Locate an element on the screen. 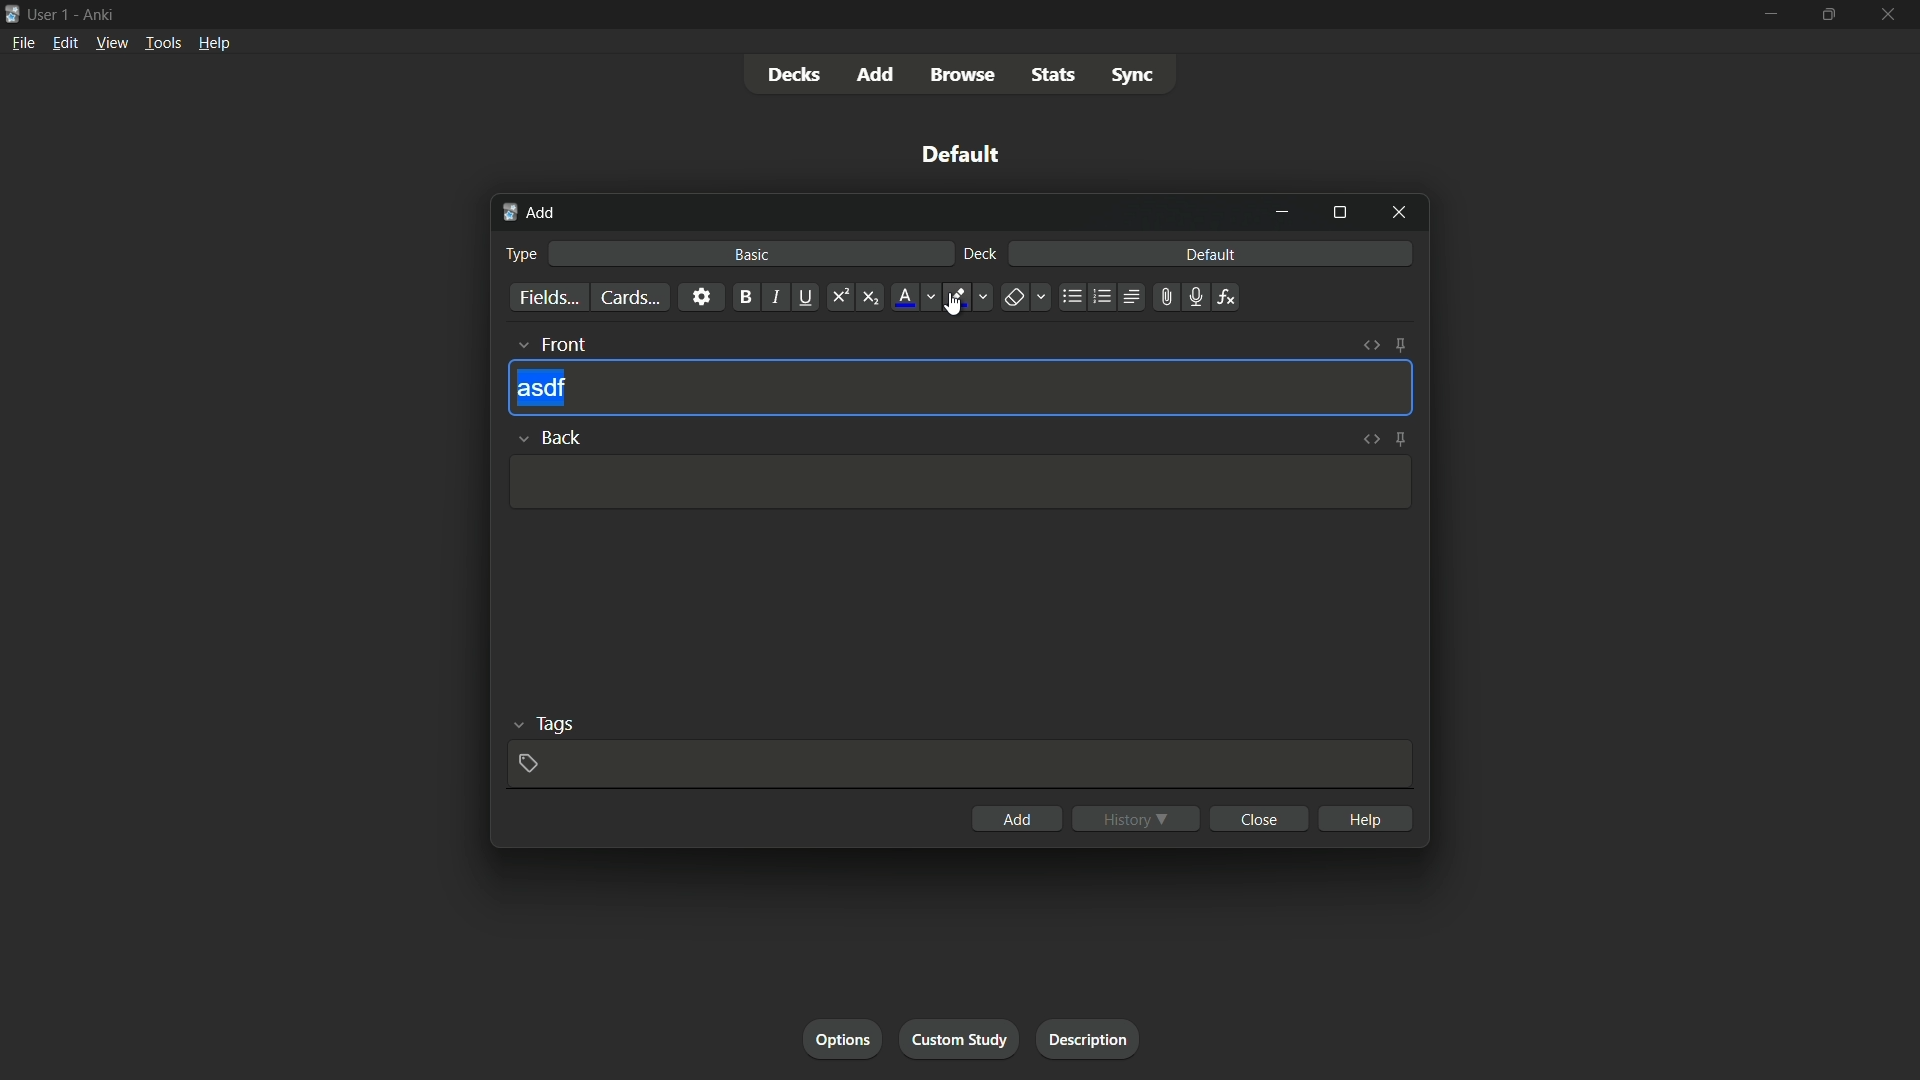 The image size is (1920, 1080). subscript is located at coordinates (871, 297).